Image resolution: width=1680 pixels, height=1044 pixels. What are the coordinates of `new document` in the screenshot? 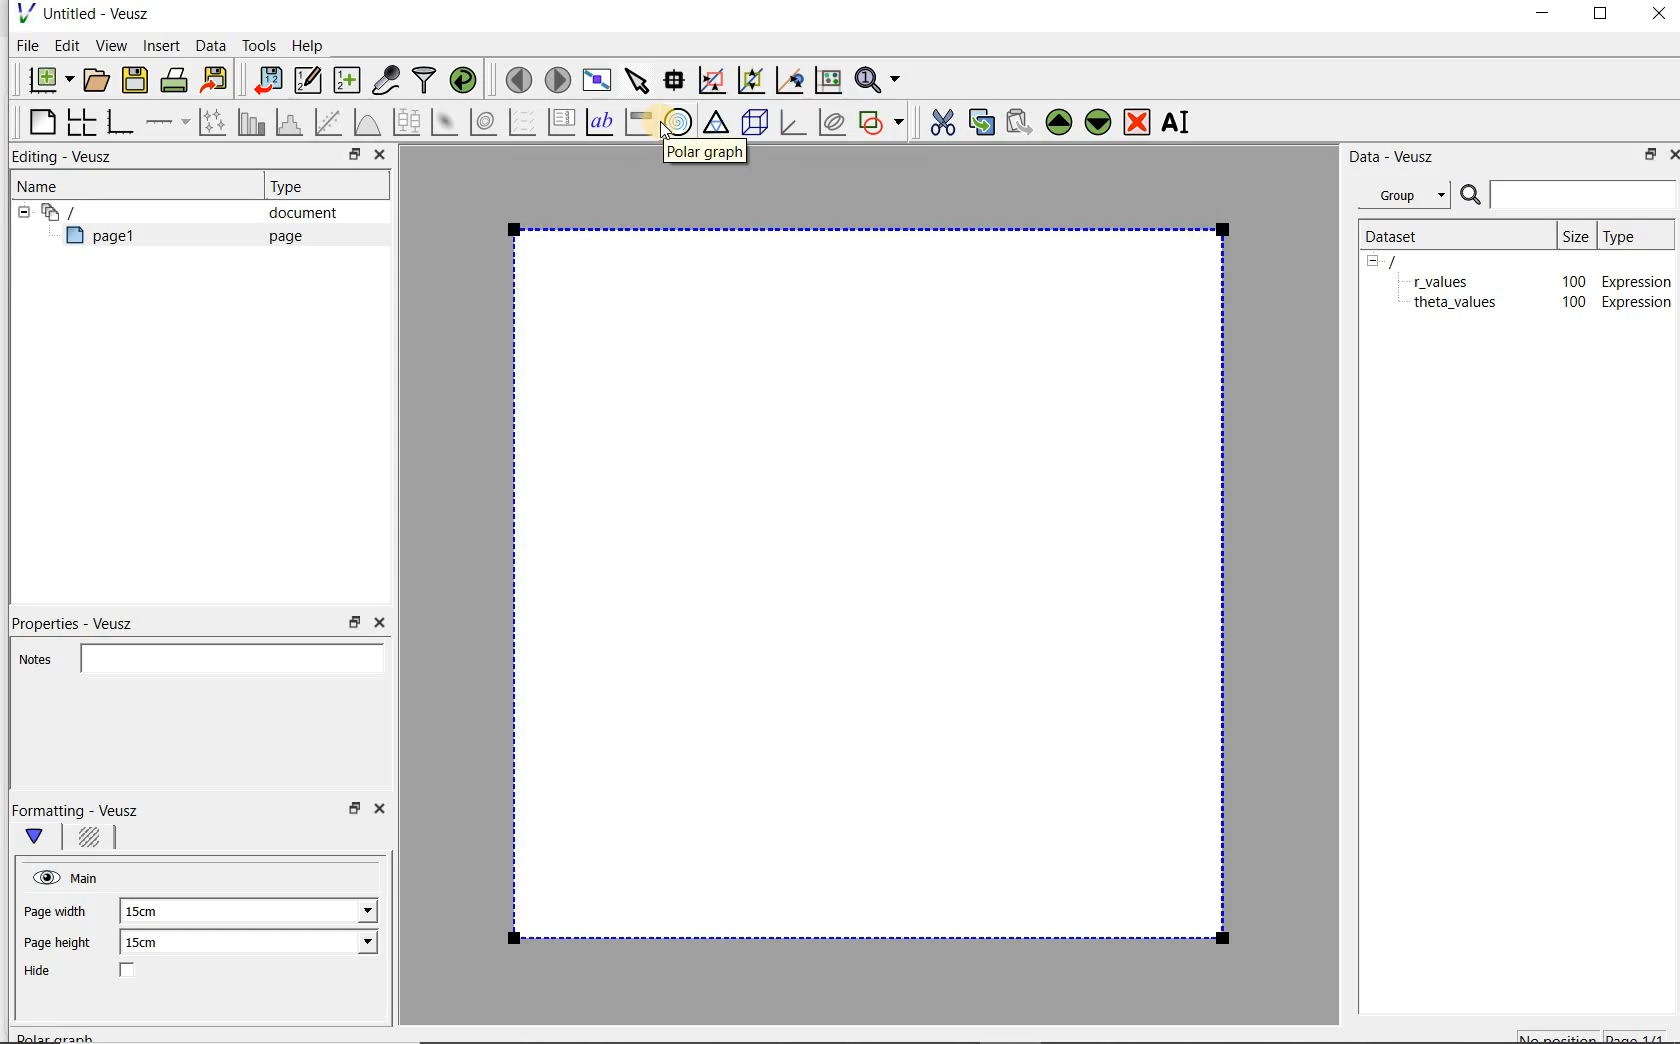 It's located at (46, 77).